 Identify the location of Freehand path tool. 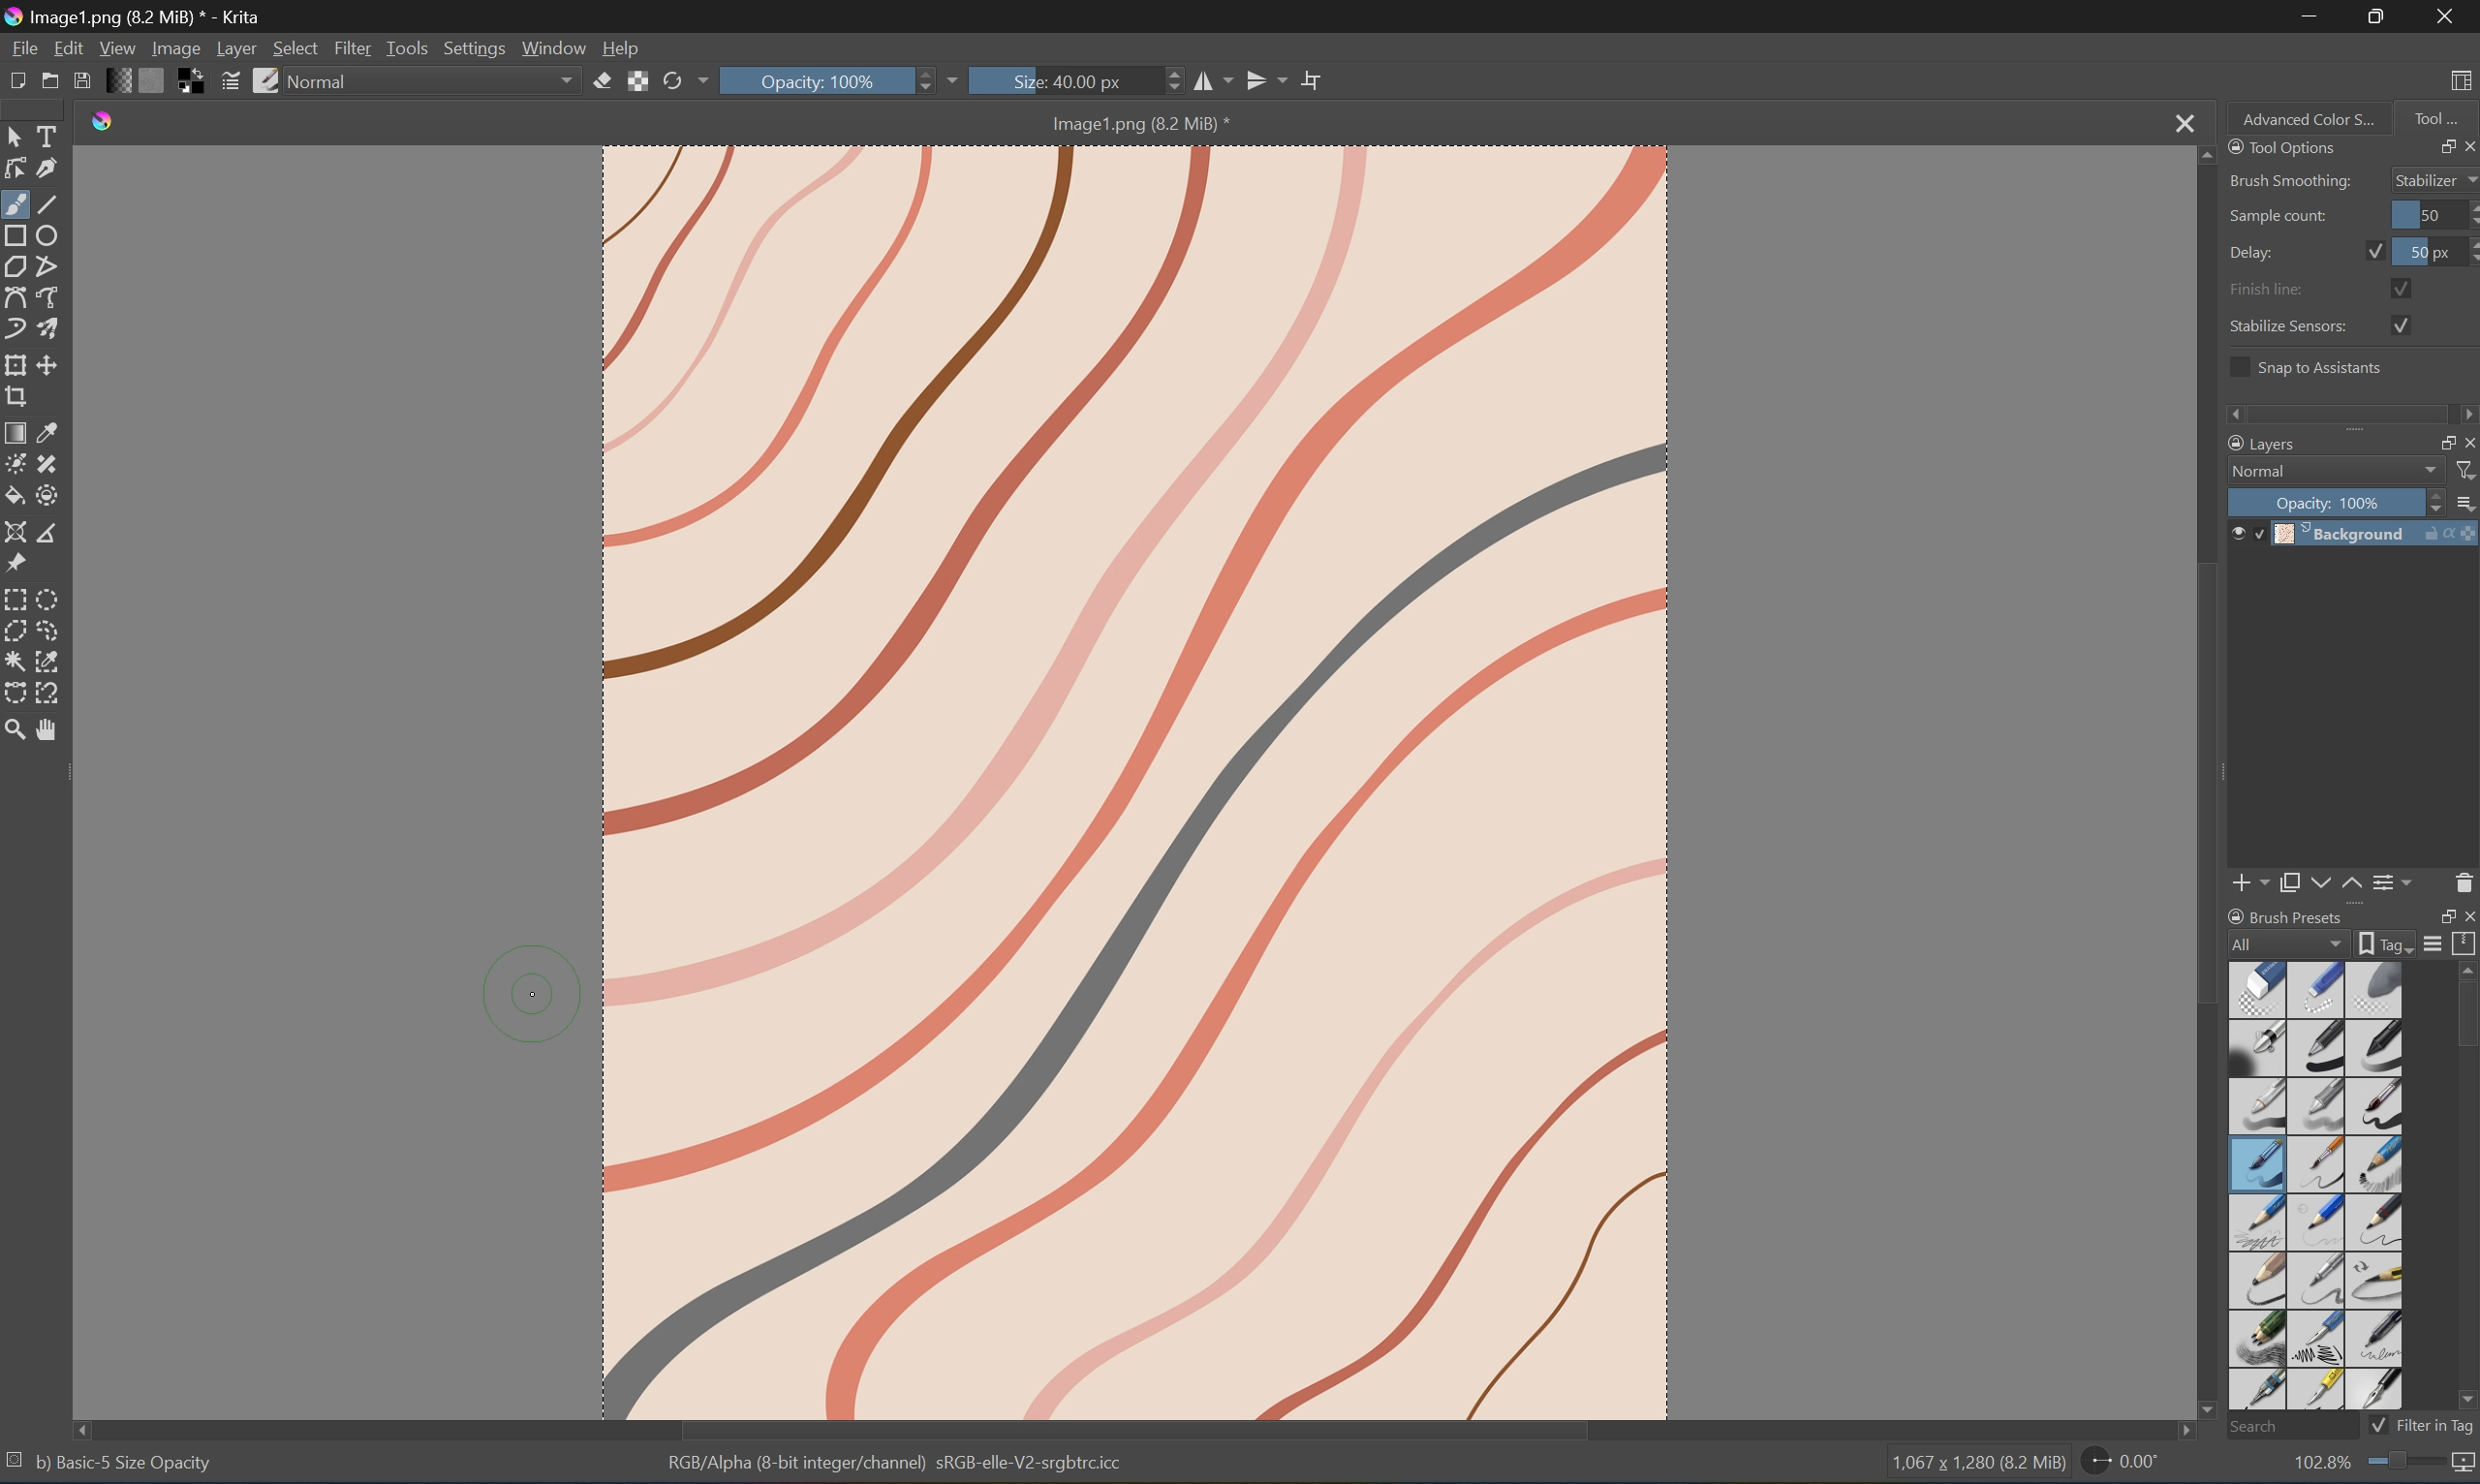
(51, 294).